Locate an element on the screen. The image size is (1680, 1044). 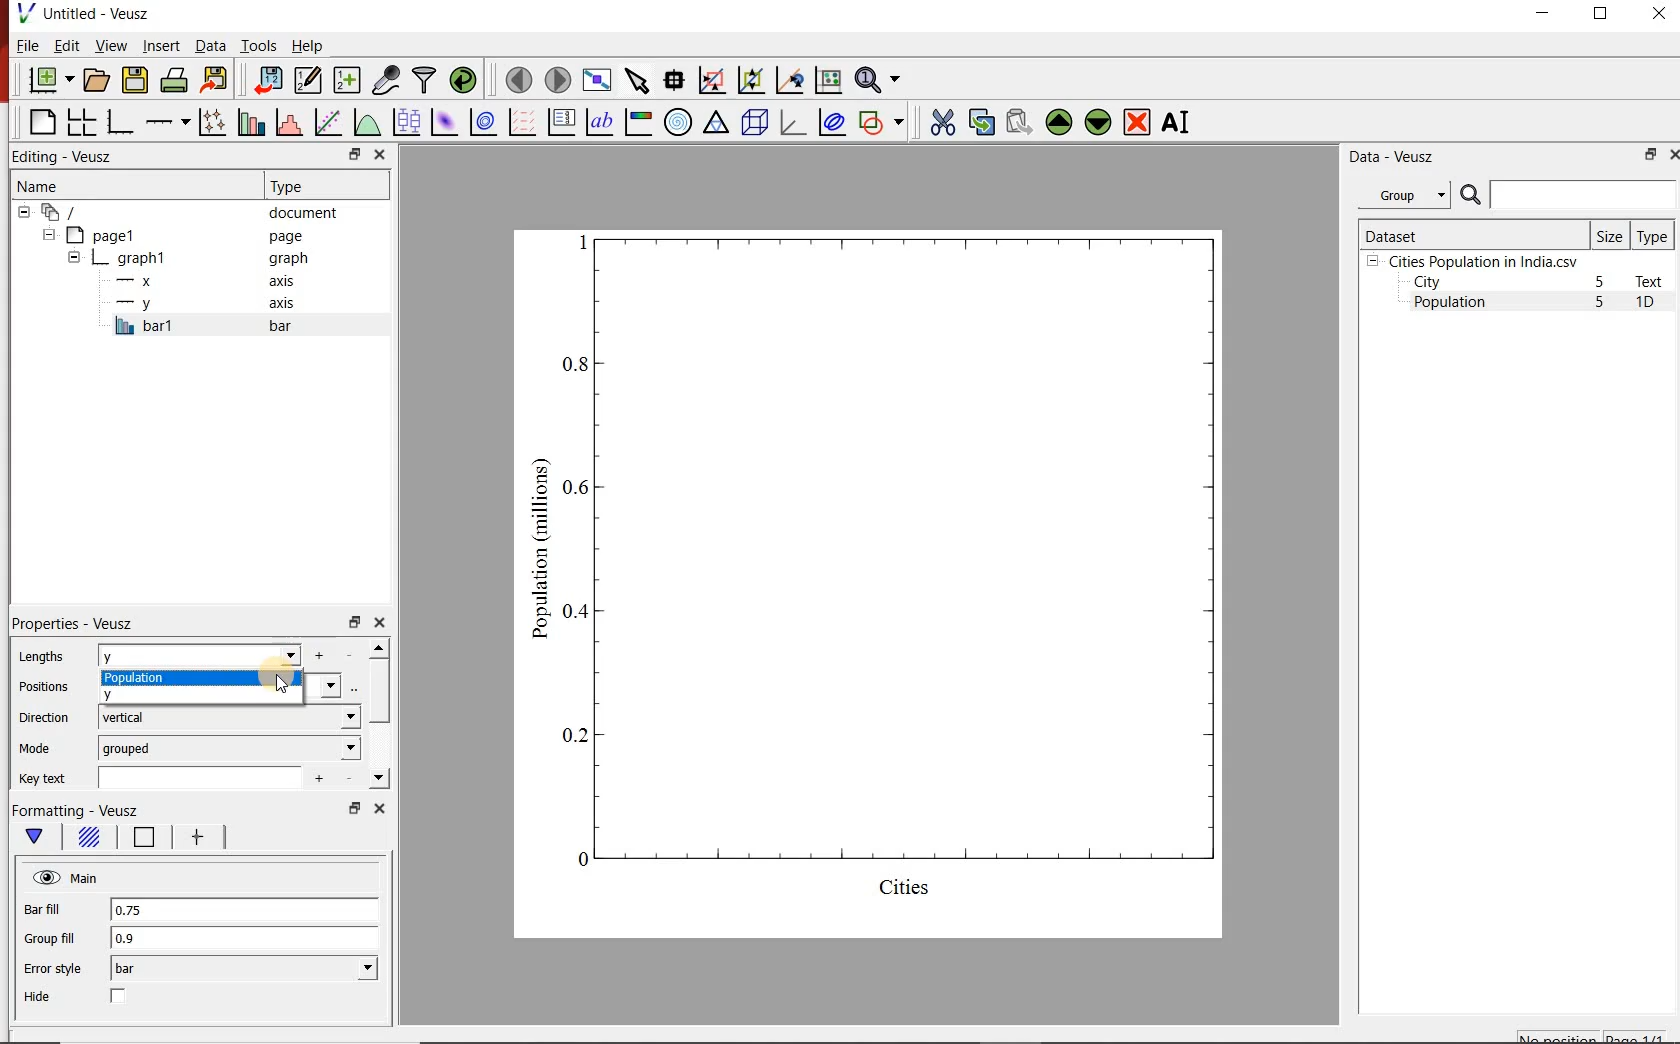
Mode is located at coordinates (39, 749).